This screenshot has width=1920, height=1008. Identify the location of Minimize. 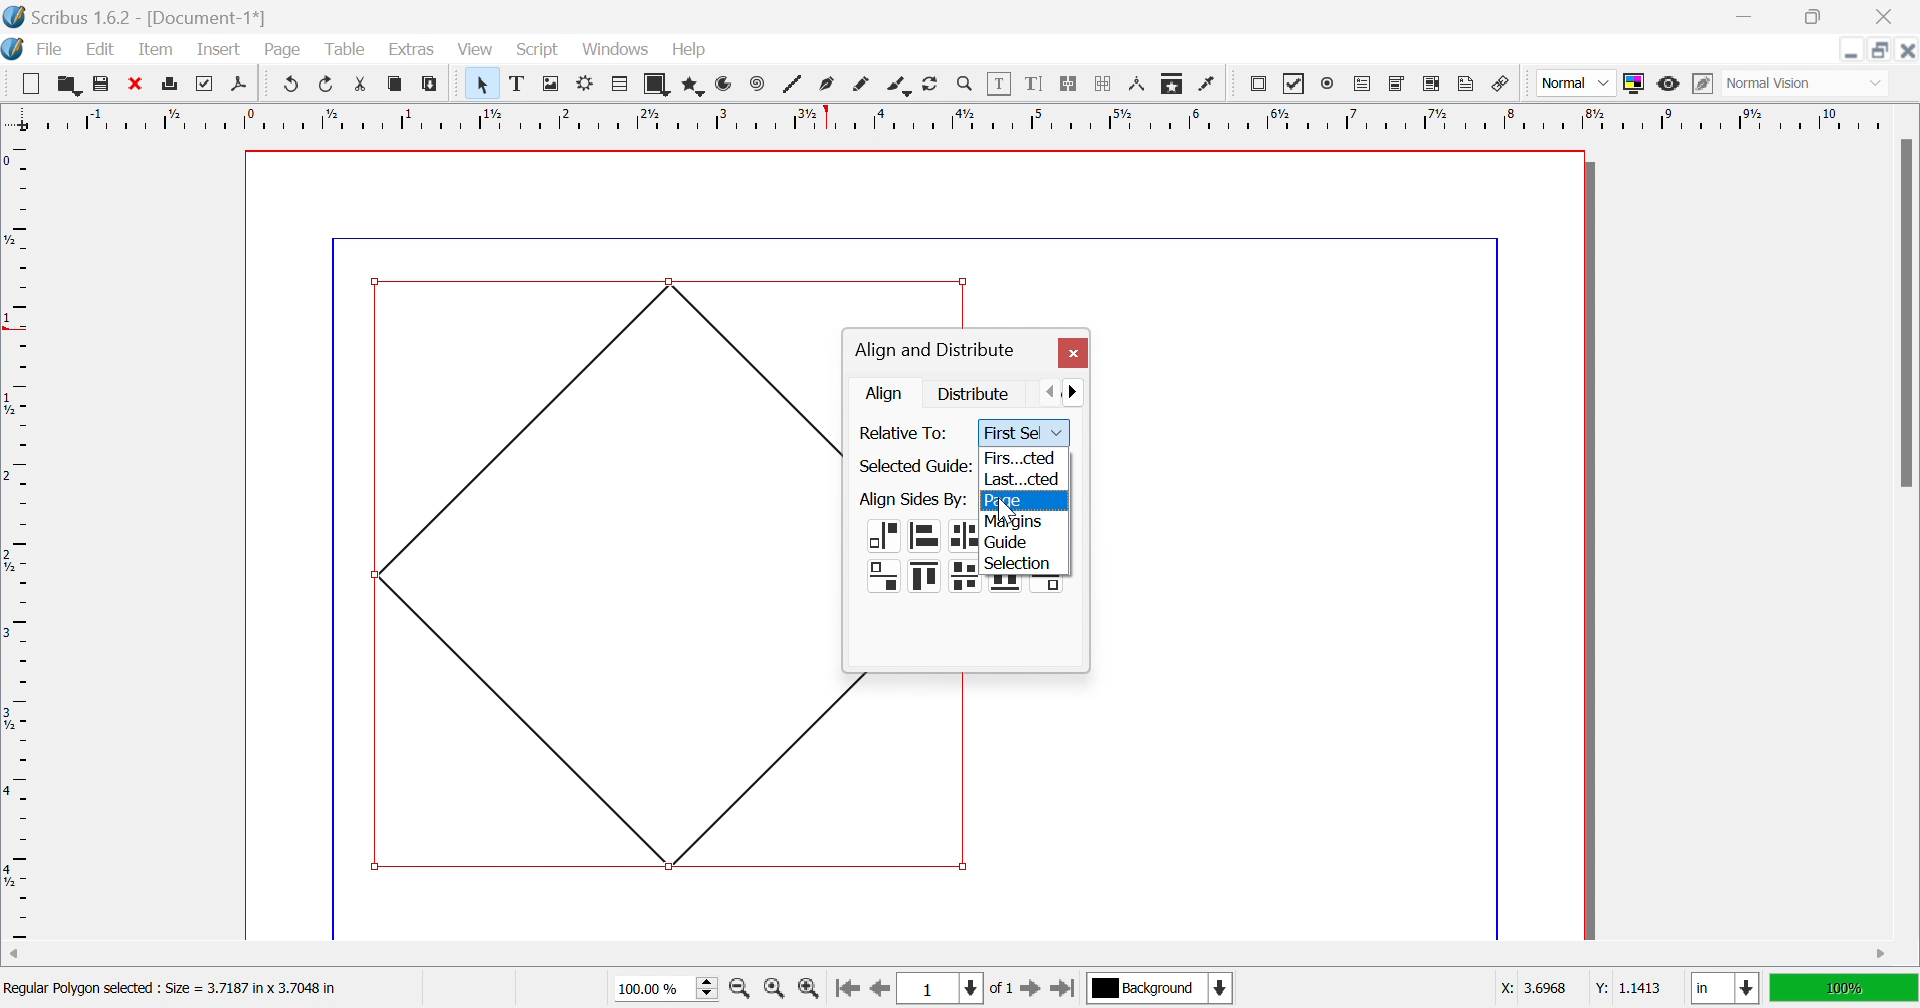
(1851, 50).